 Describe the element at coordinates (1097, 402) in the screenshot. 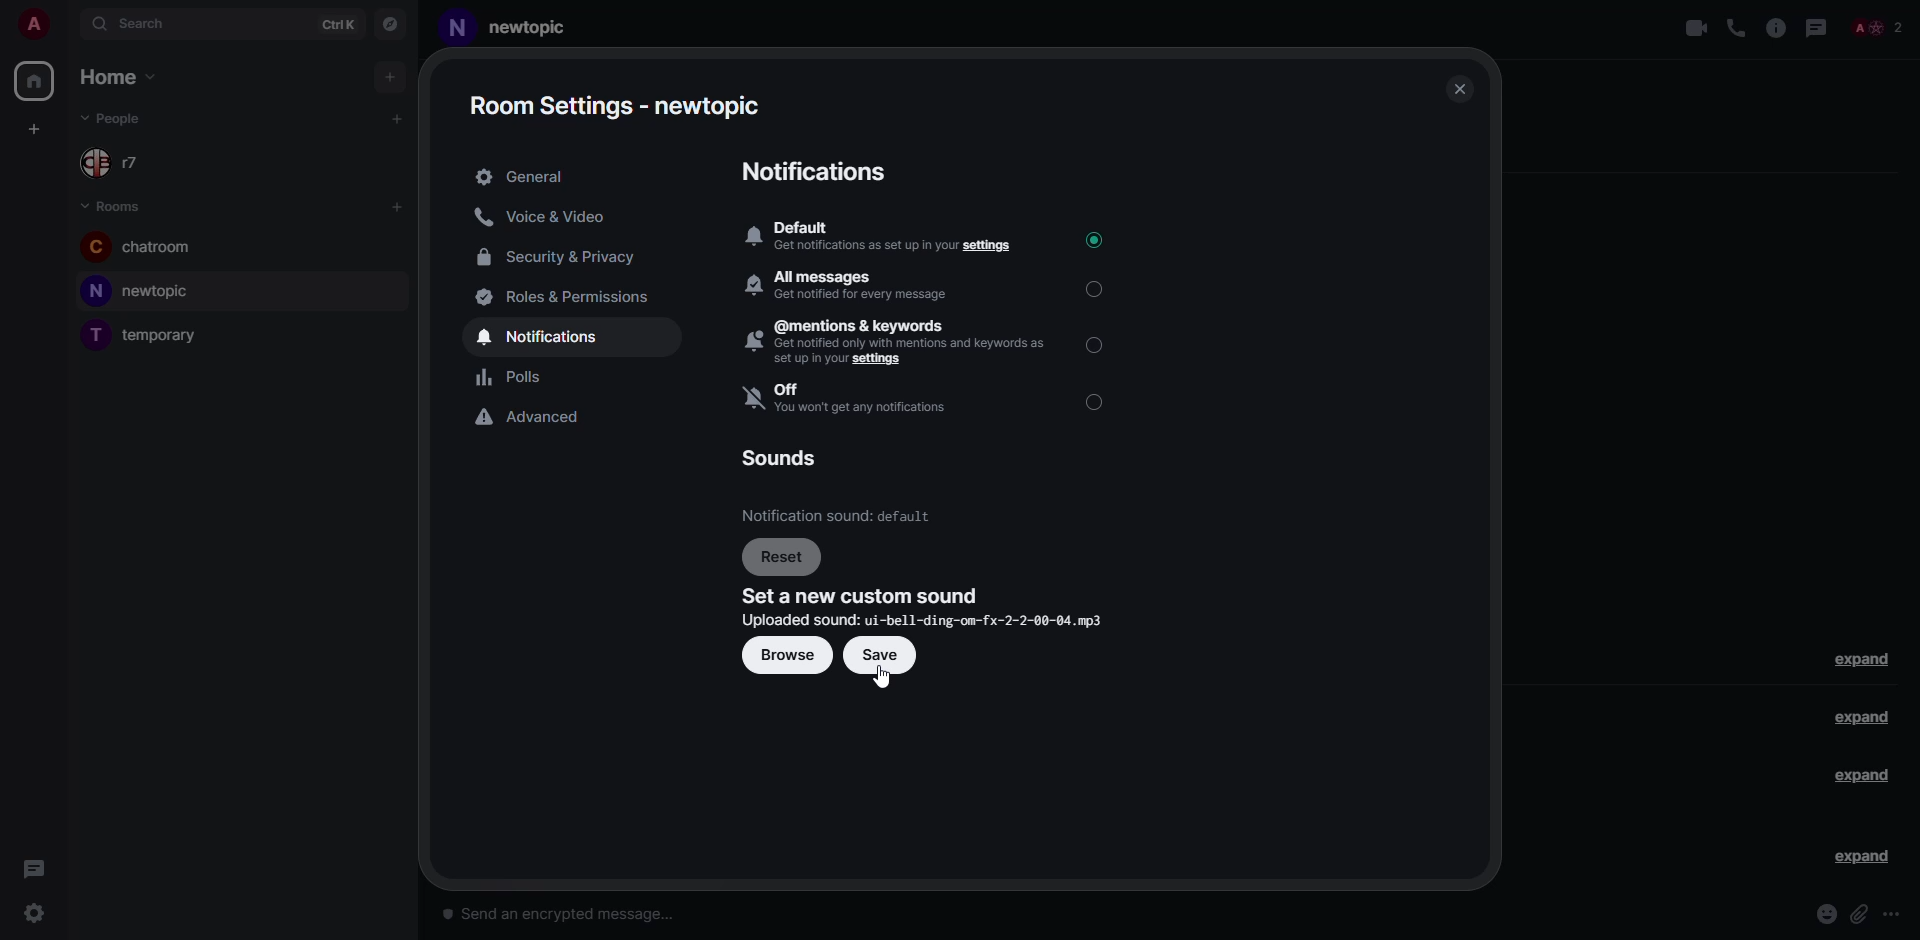

I see `select` at that location.